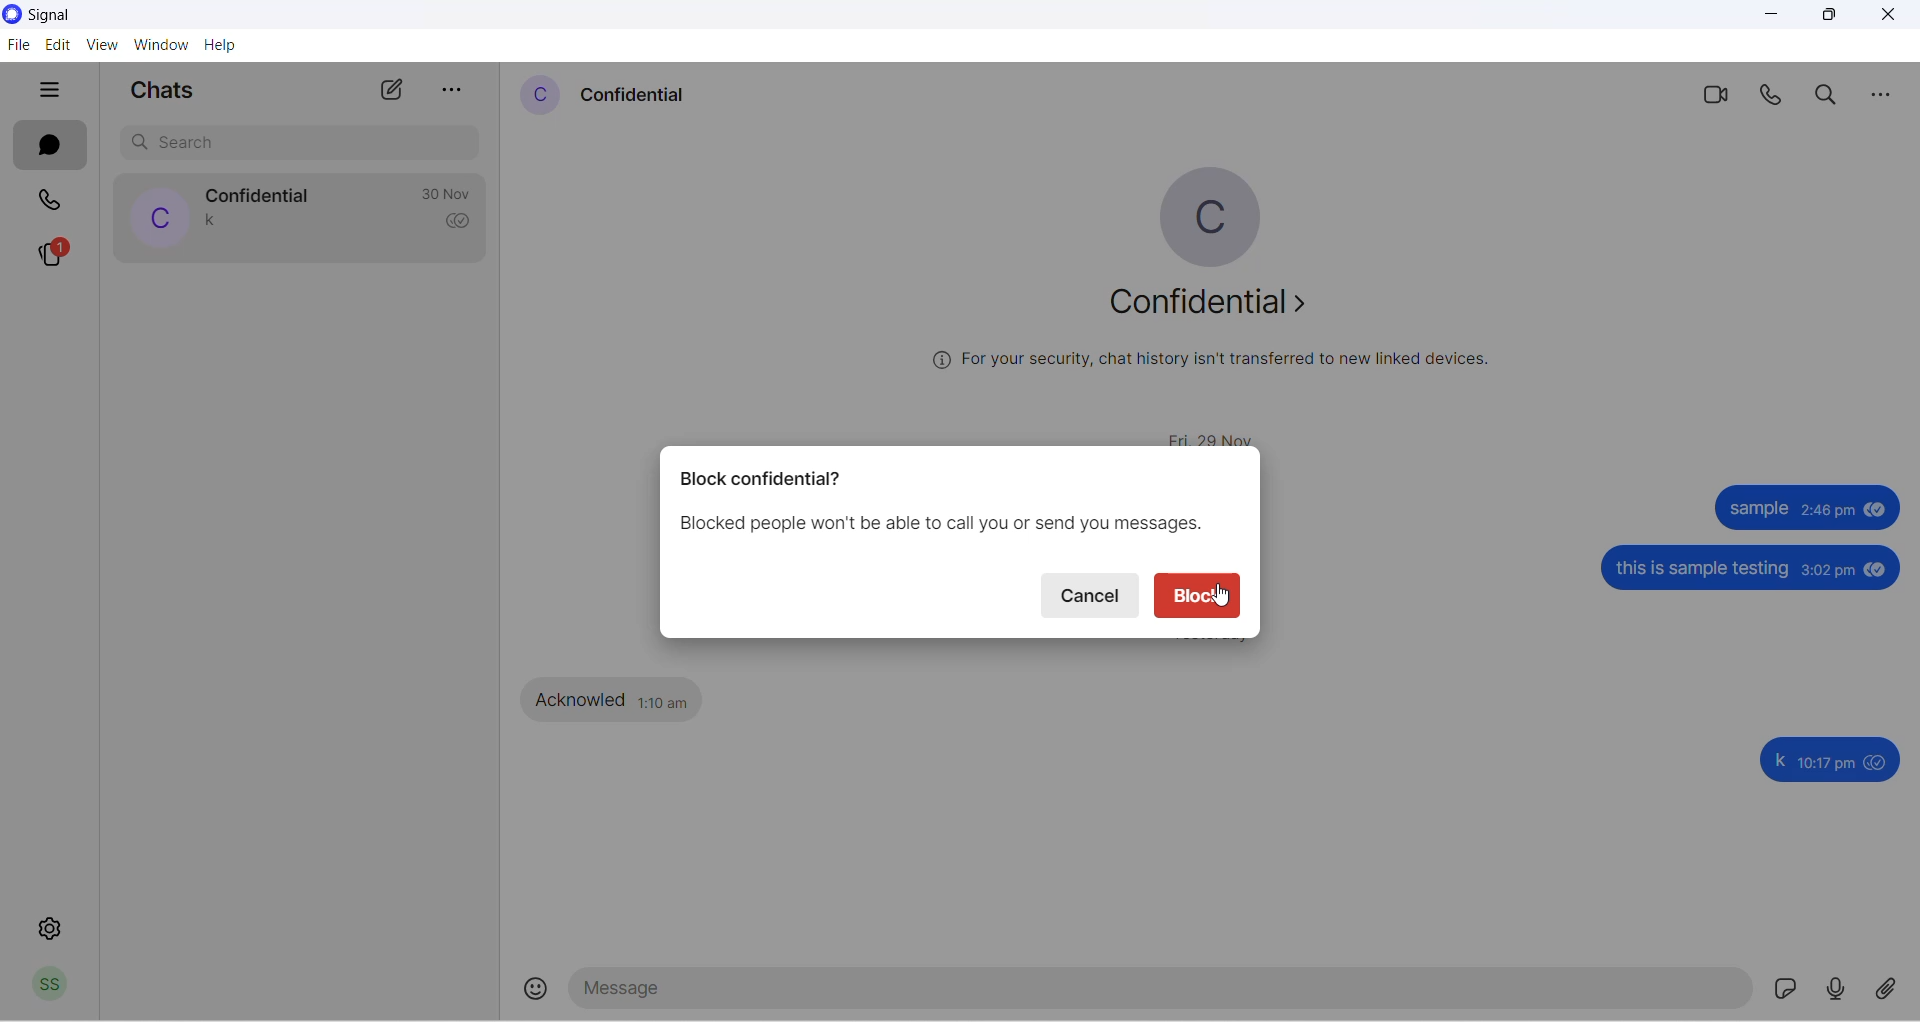  I want to click on chats heading, so click(164, 88).